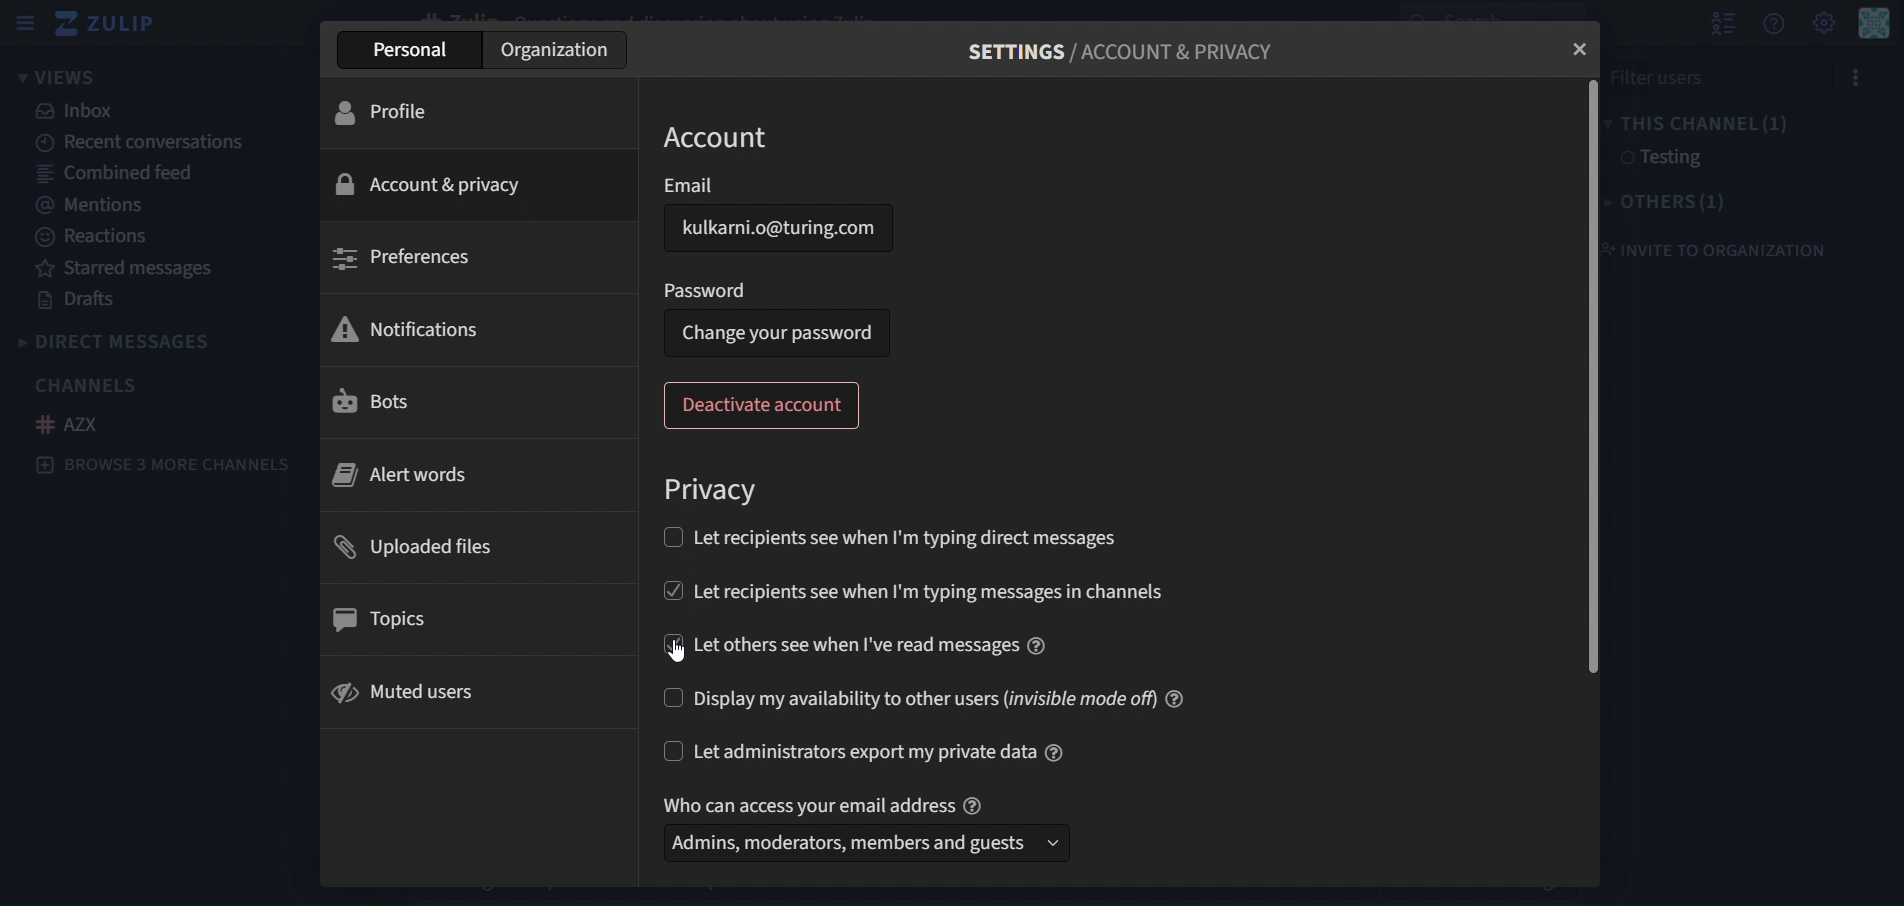  What do you see at coordinates (407, 691) in the screenshot?
I see `muted users` at bounding box center [407, 691].